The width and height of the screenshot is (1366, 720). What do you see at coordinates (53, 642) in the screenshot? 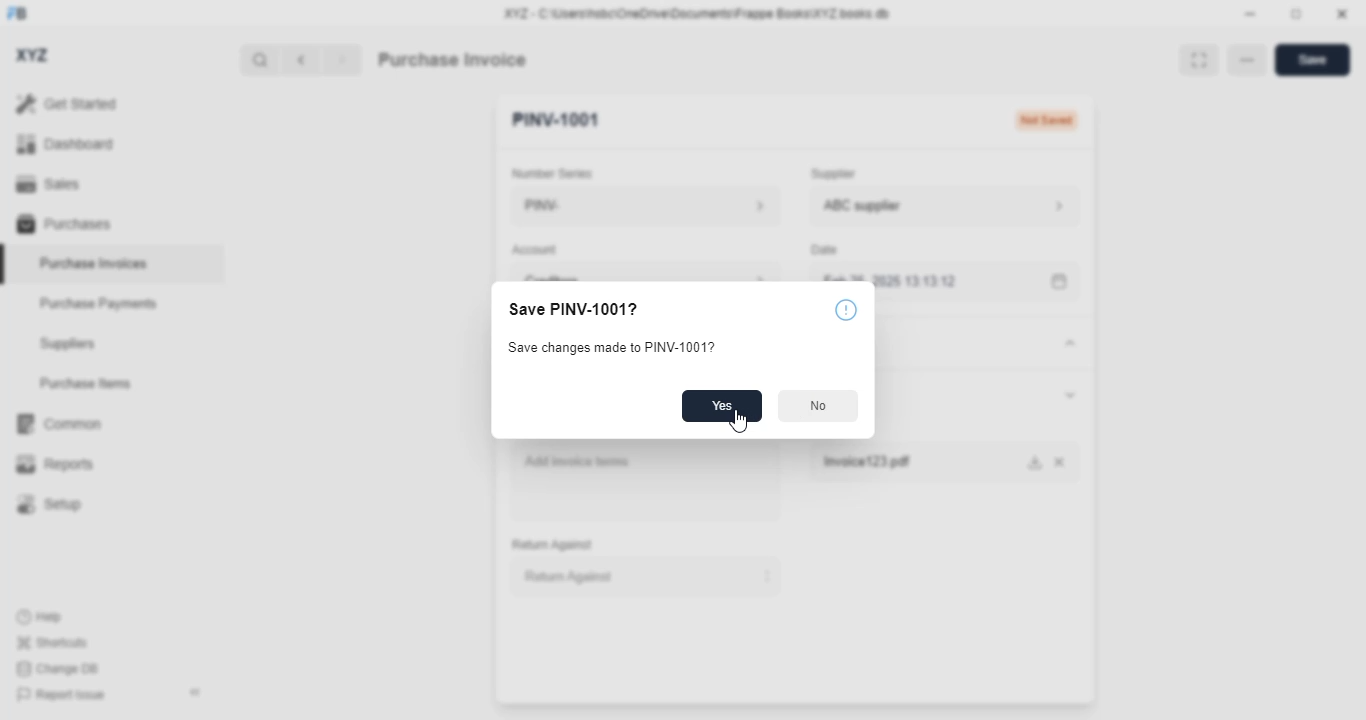
I see `shortcuts` at bounding box center [53, 642].